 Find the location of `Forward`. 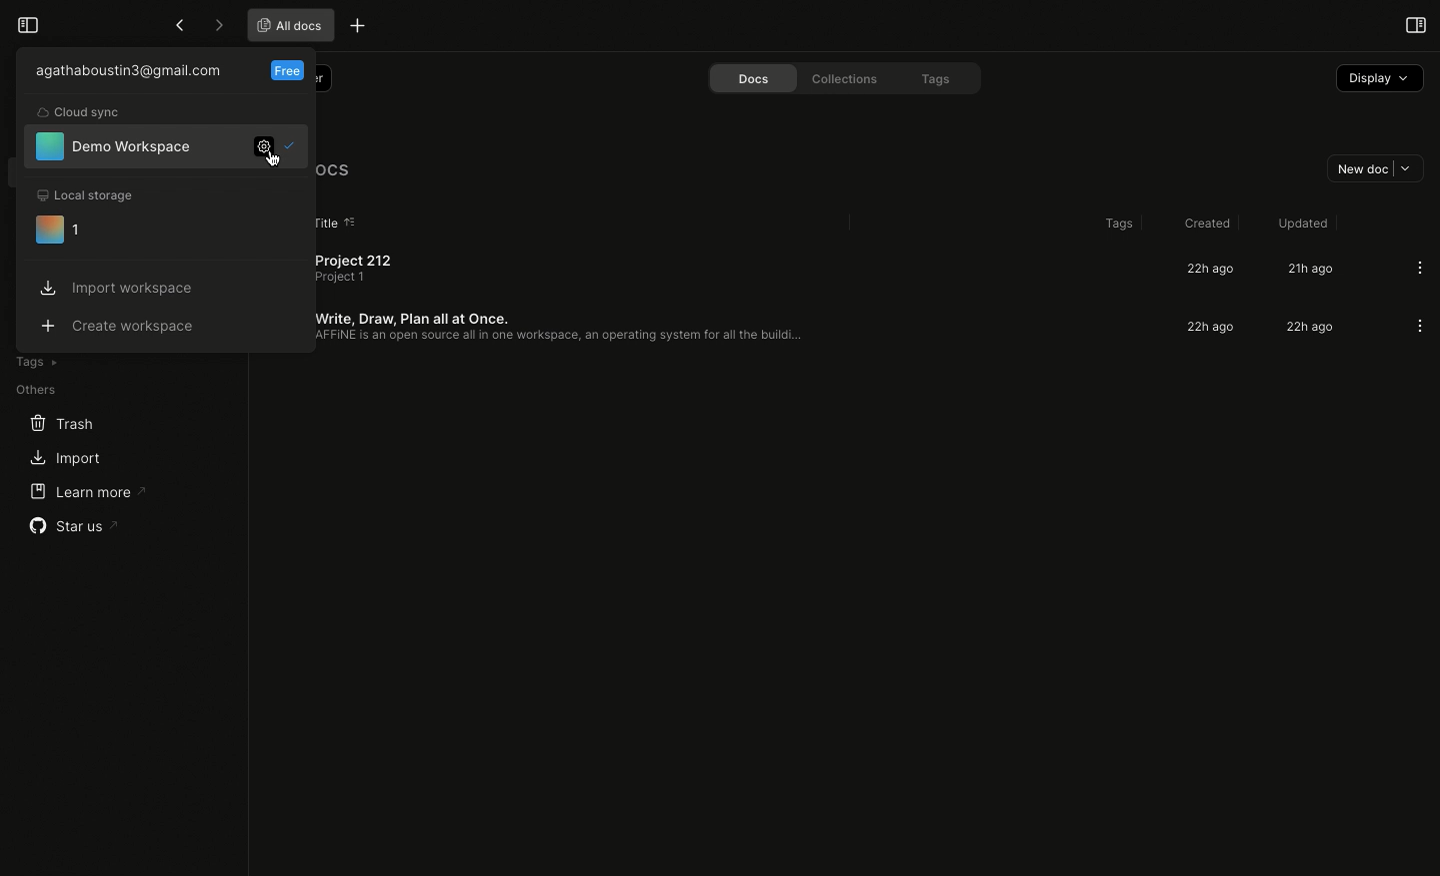

Forward is located at coordinates (218, 26).